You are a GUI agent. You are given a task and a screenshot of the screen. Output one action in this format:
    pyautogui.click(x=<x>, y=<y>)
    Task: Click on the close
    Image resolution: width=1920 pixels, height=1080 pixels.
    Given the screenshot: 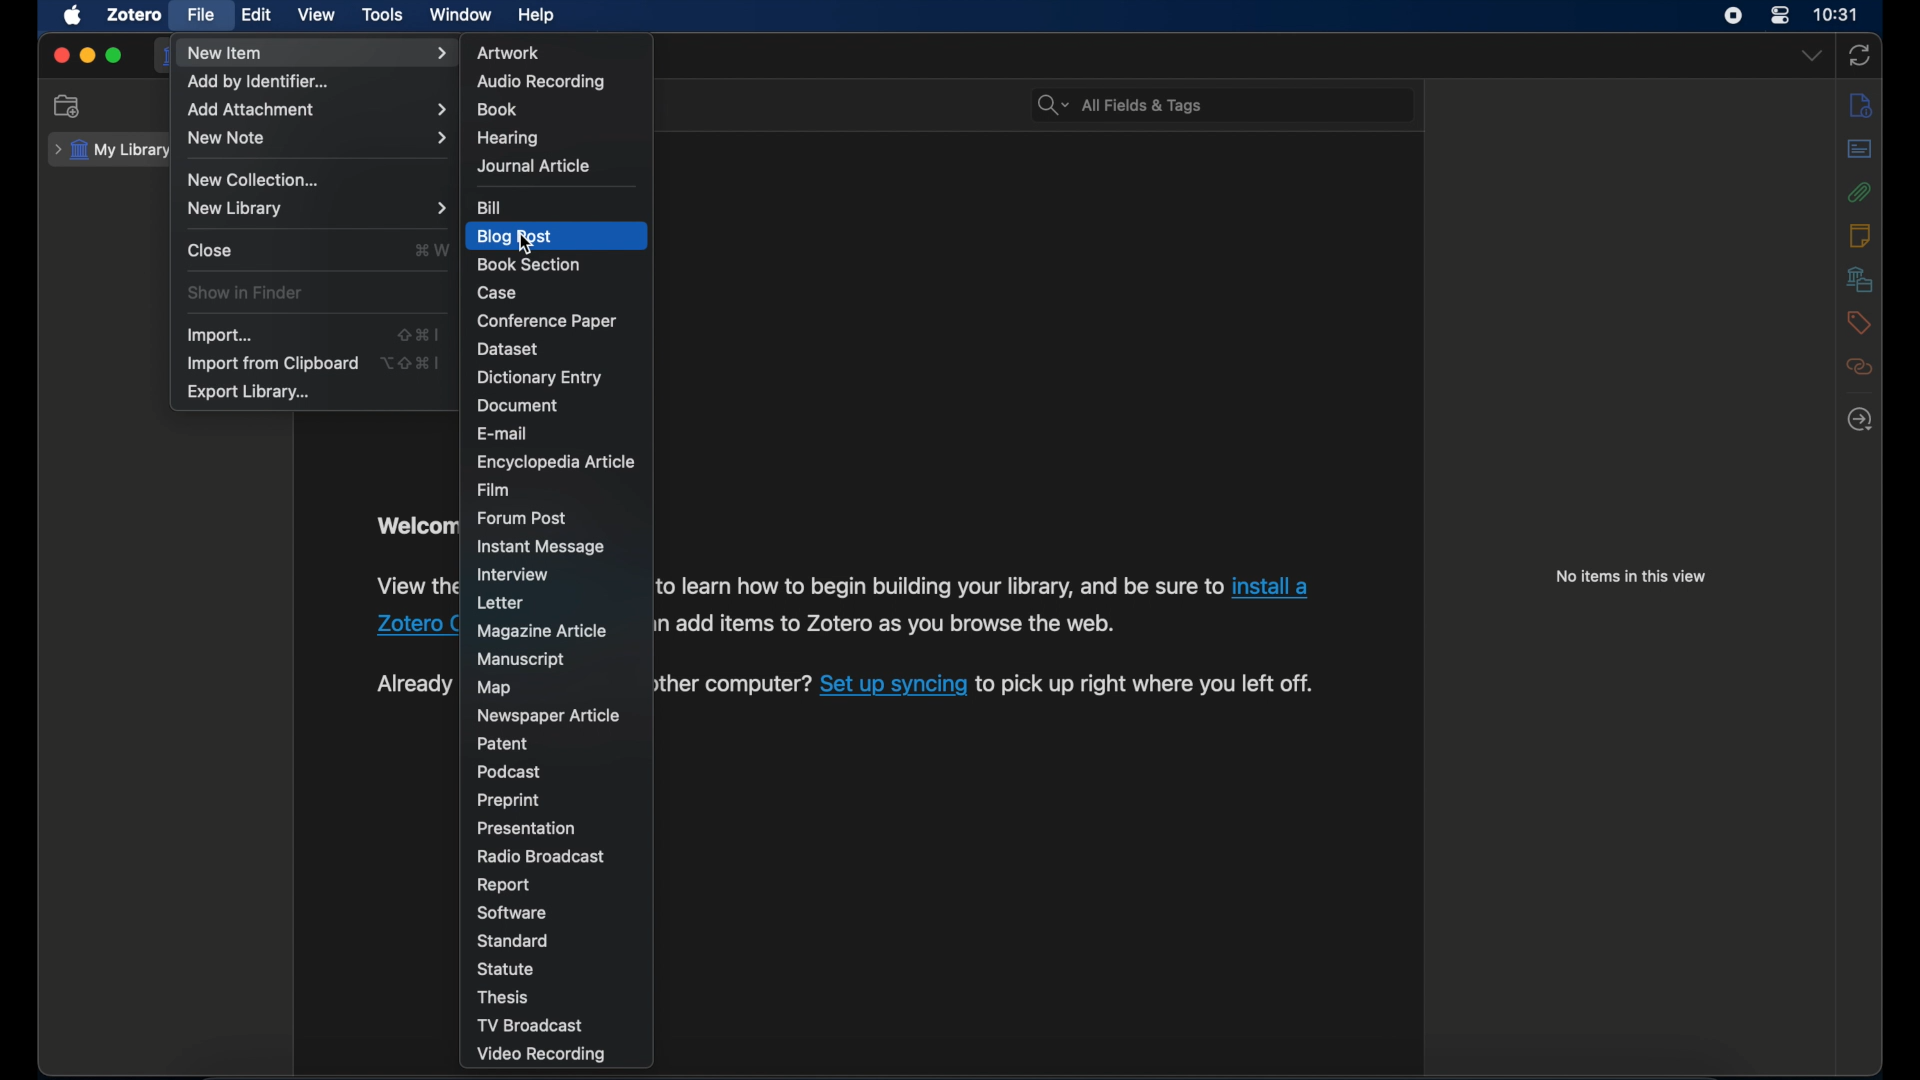 What is the action you would take?
    pyautogui.click(x=60, y=56)
    